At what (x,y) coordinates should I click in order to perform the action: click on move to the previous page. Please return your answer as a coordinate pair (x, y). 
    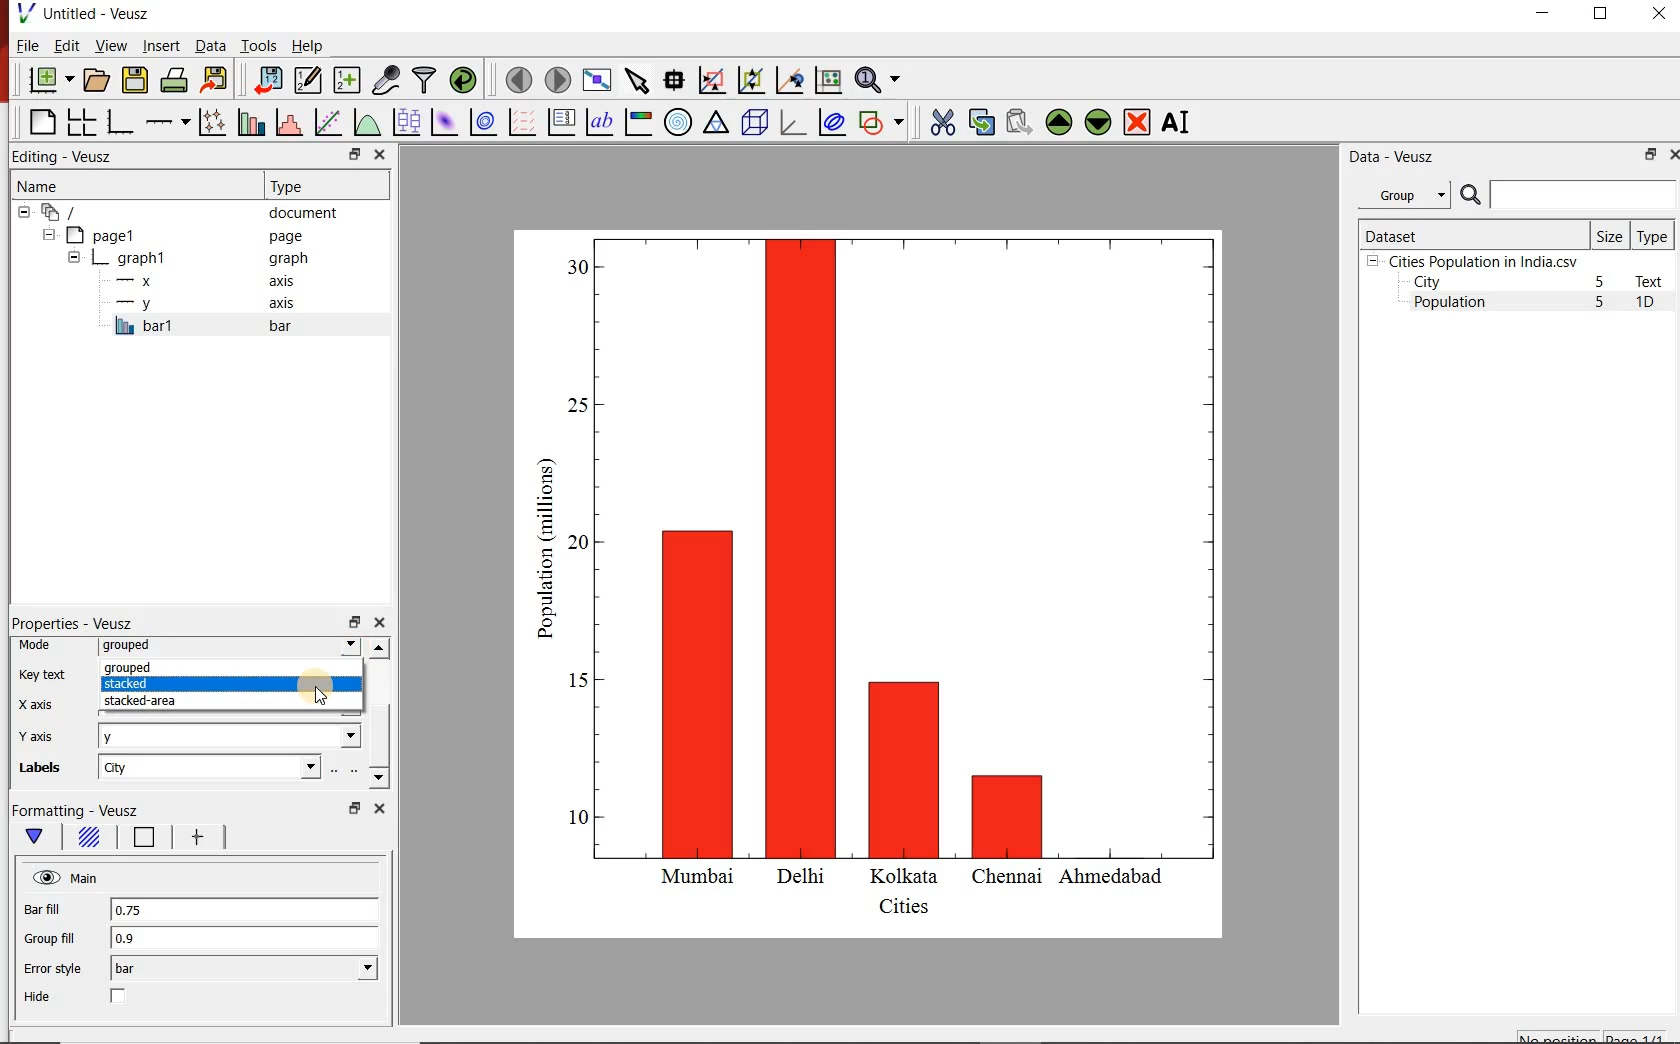
    Looking at the image, I should click on (516, 78).